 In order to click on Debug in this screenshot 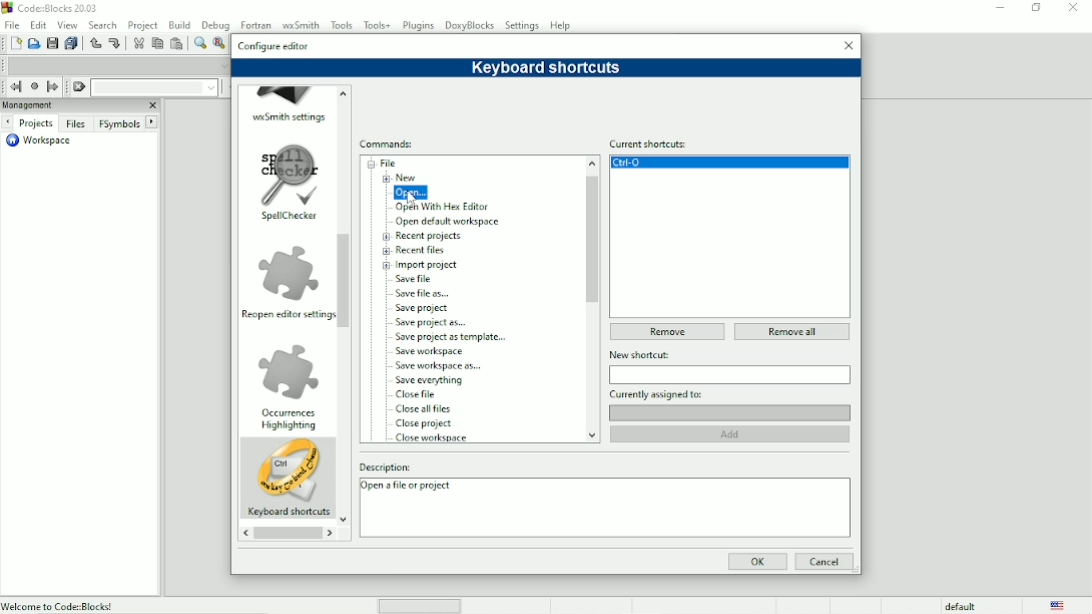, I will do `click(214, 24)`.